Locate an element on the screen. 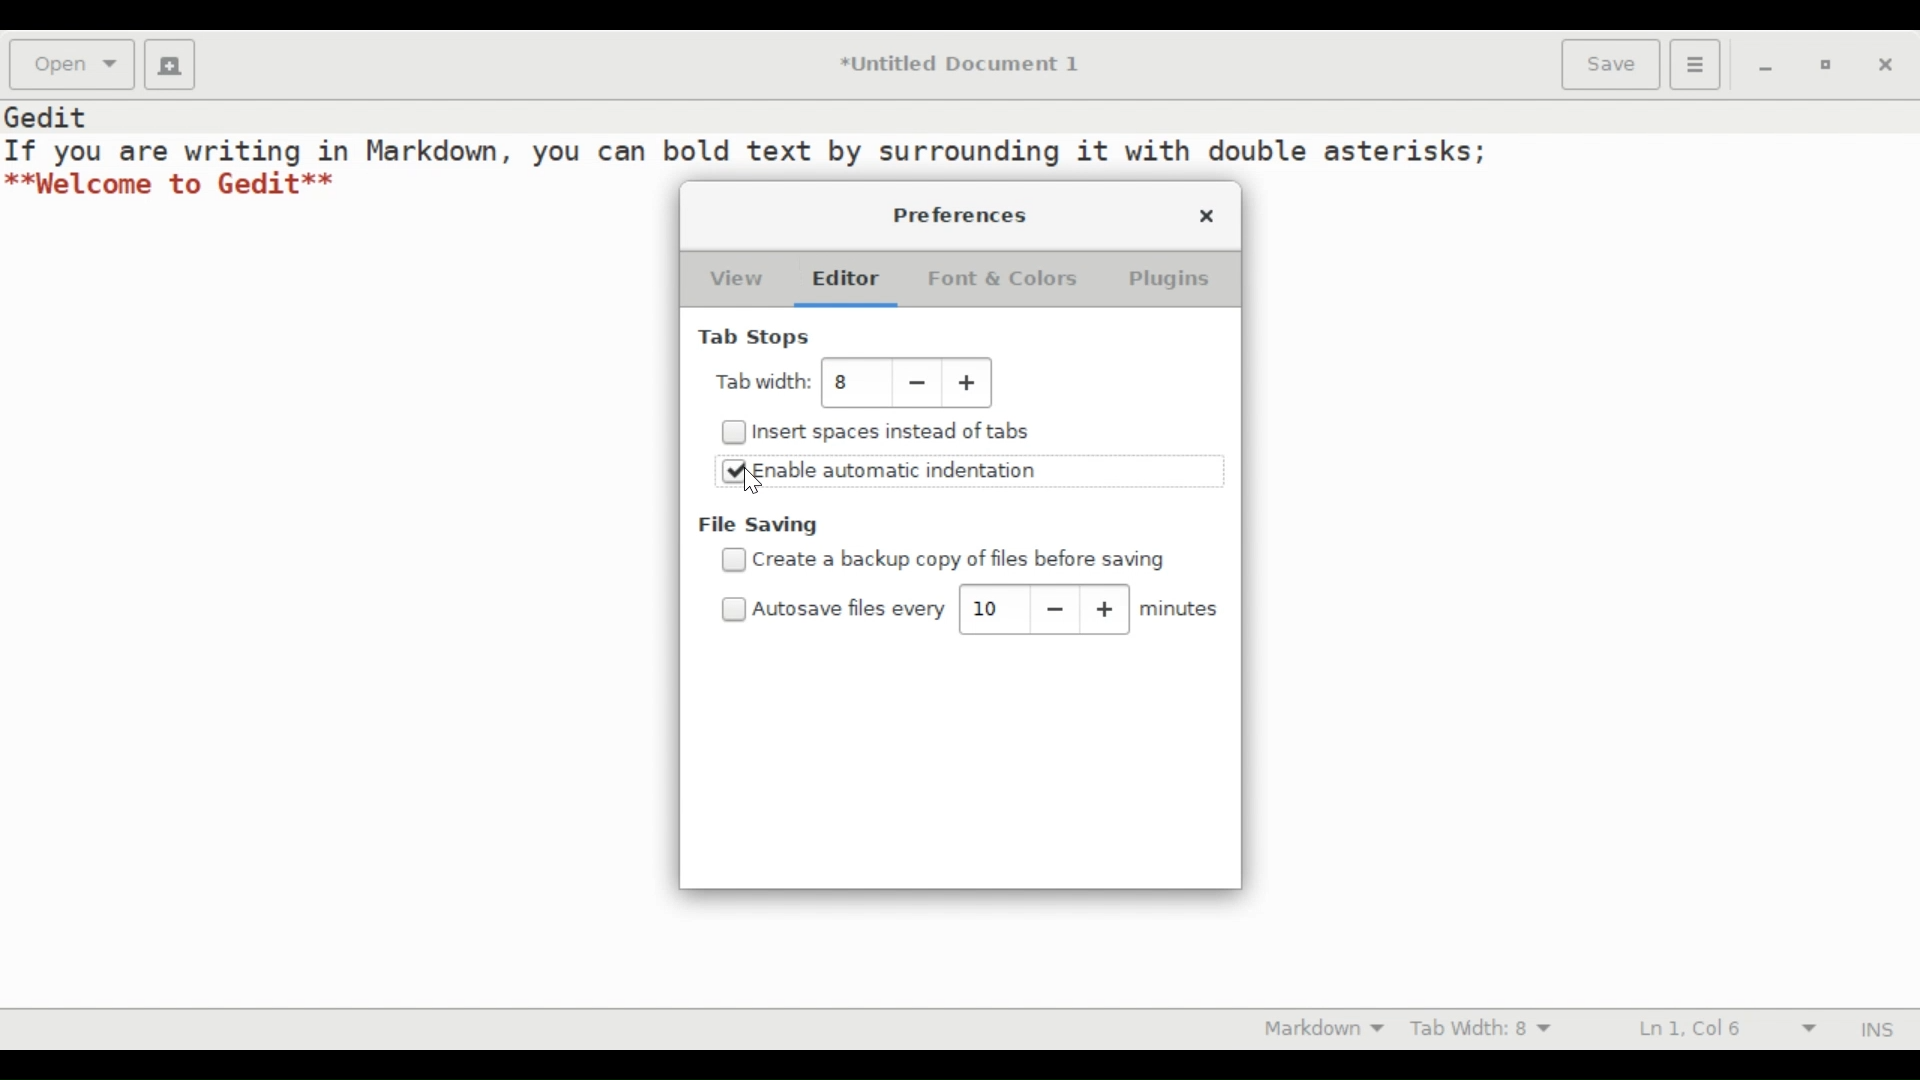 The width and height of the screenshot is (1920, 1080). minimize is located at coordinates (1762, 69).